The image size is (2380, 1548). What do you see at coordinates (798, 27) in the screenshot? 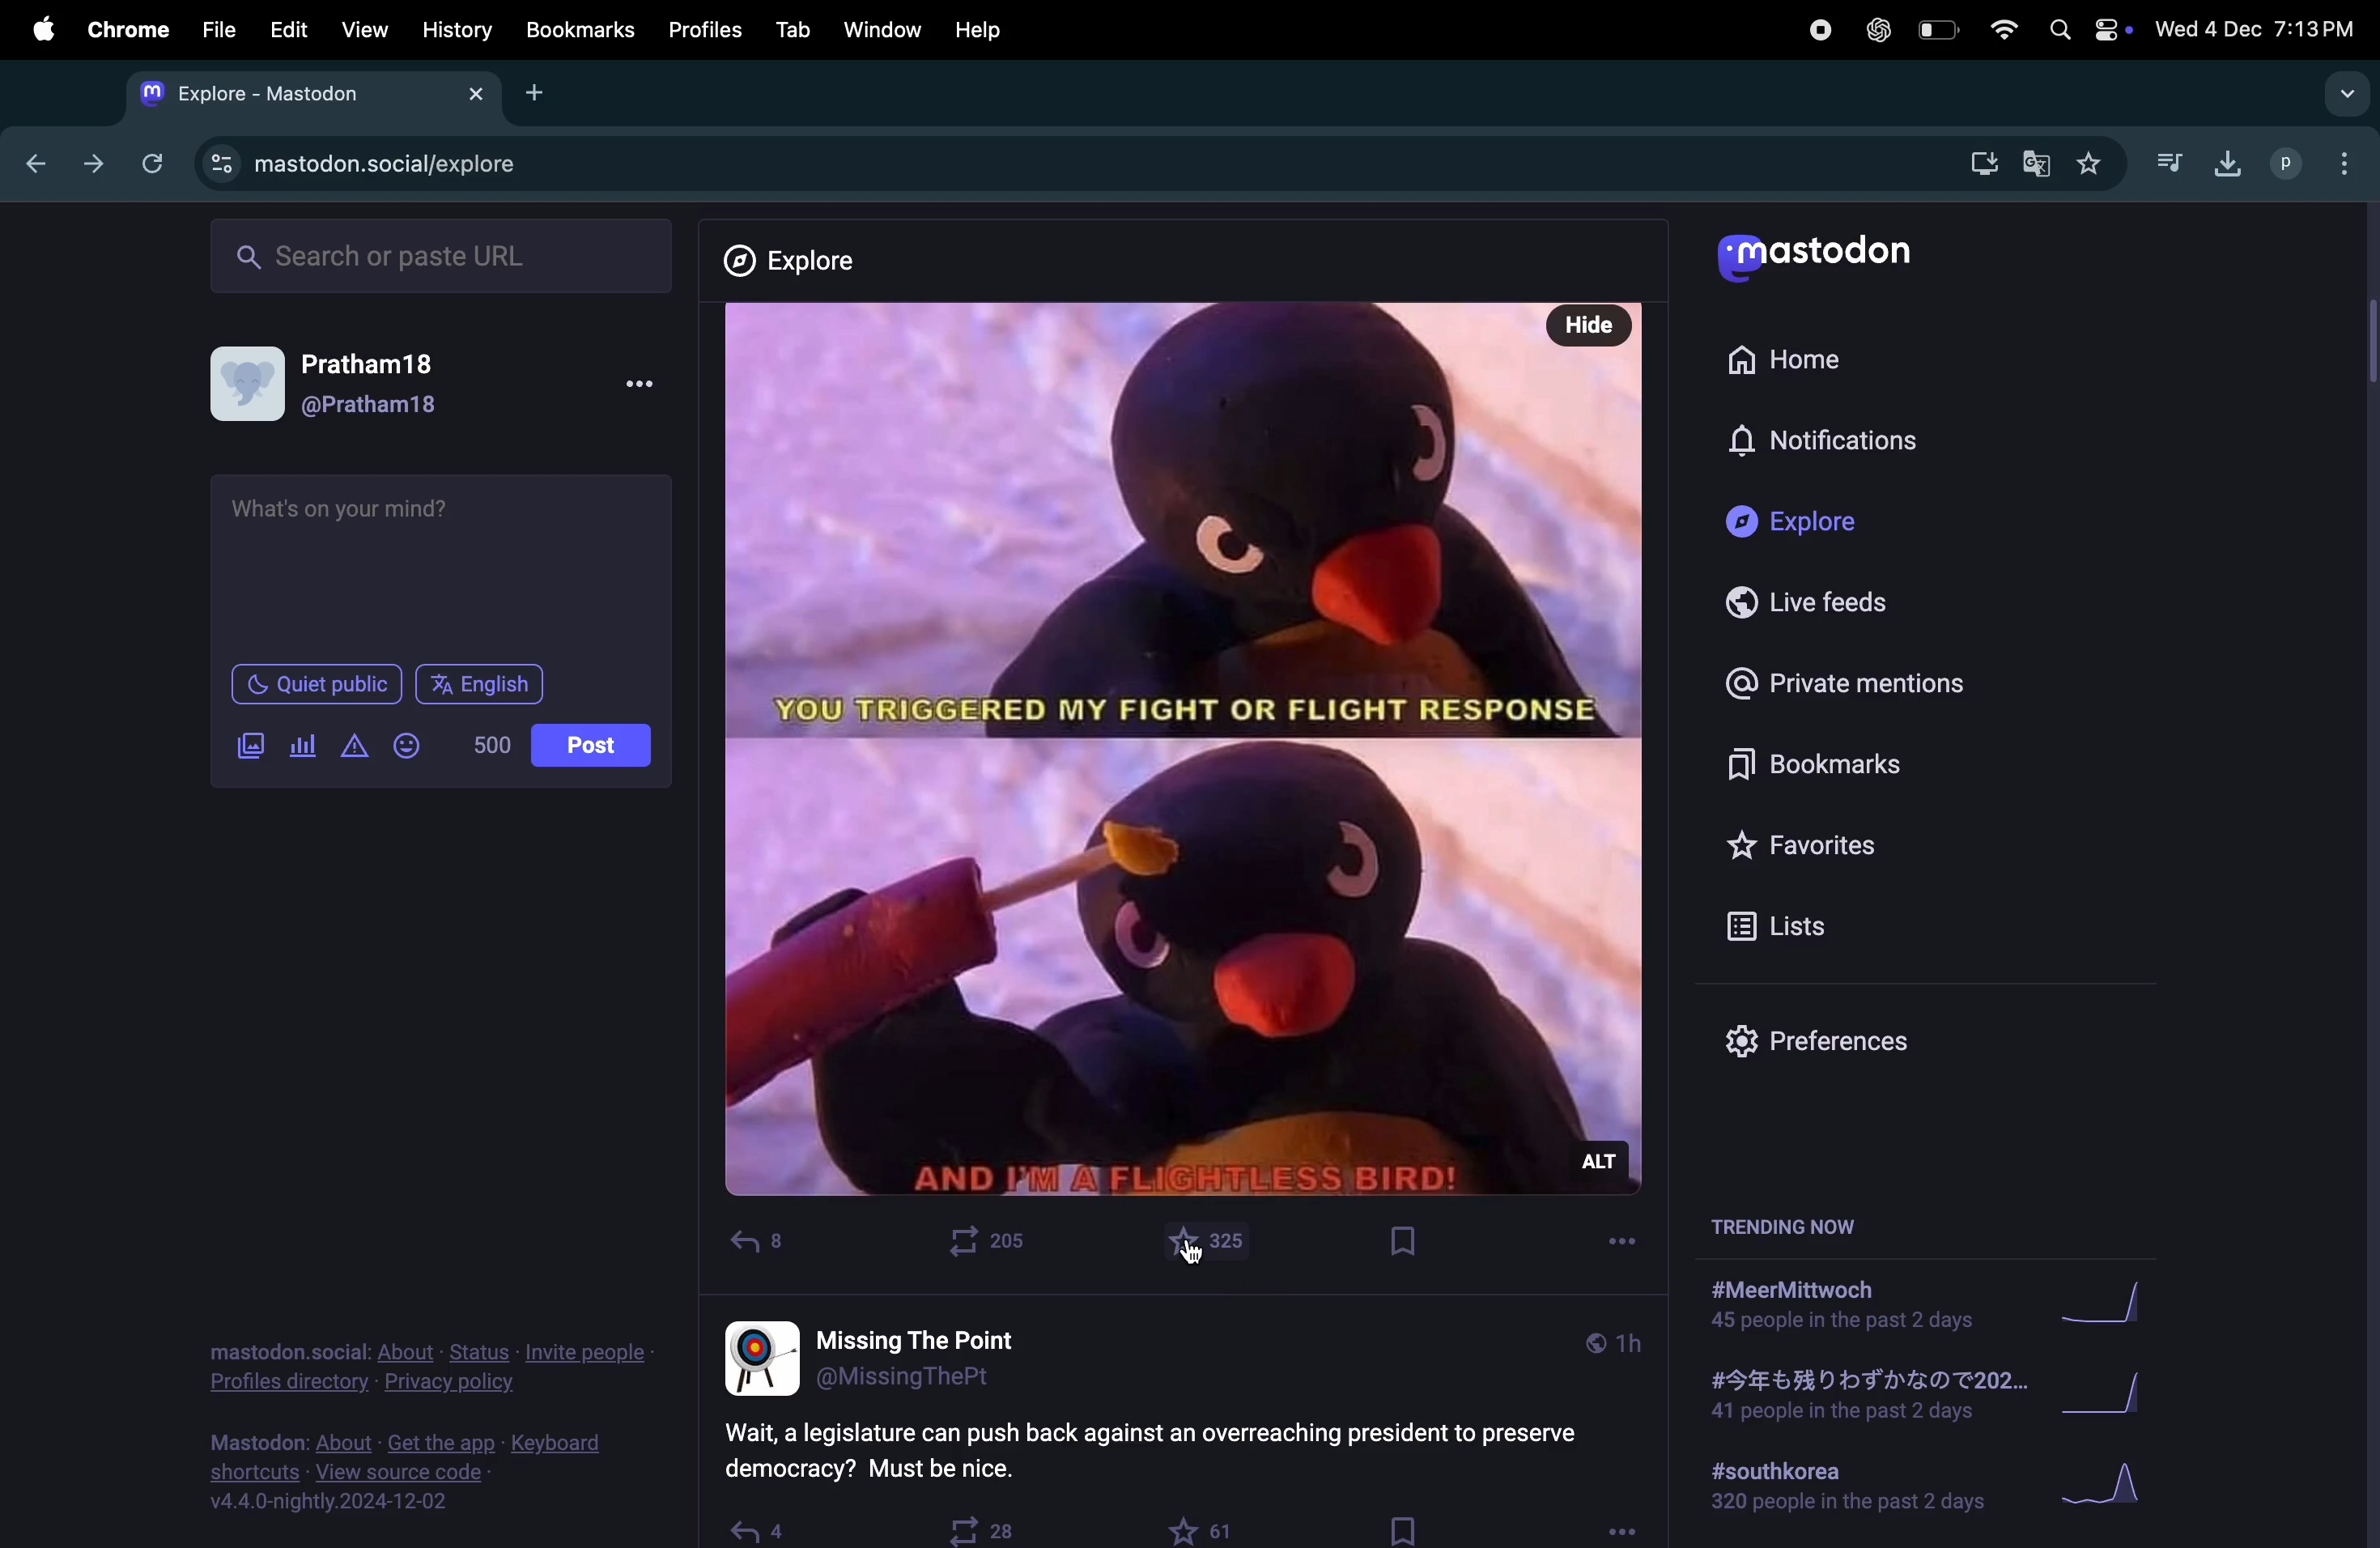
I see `tab` at bounding box center [798, 27].